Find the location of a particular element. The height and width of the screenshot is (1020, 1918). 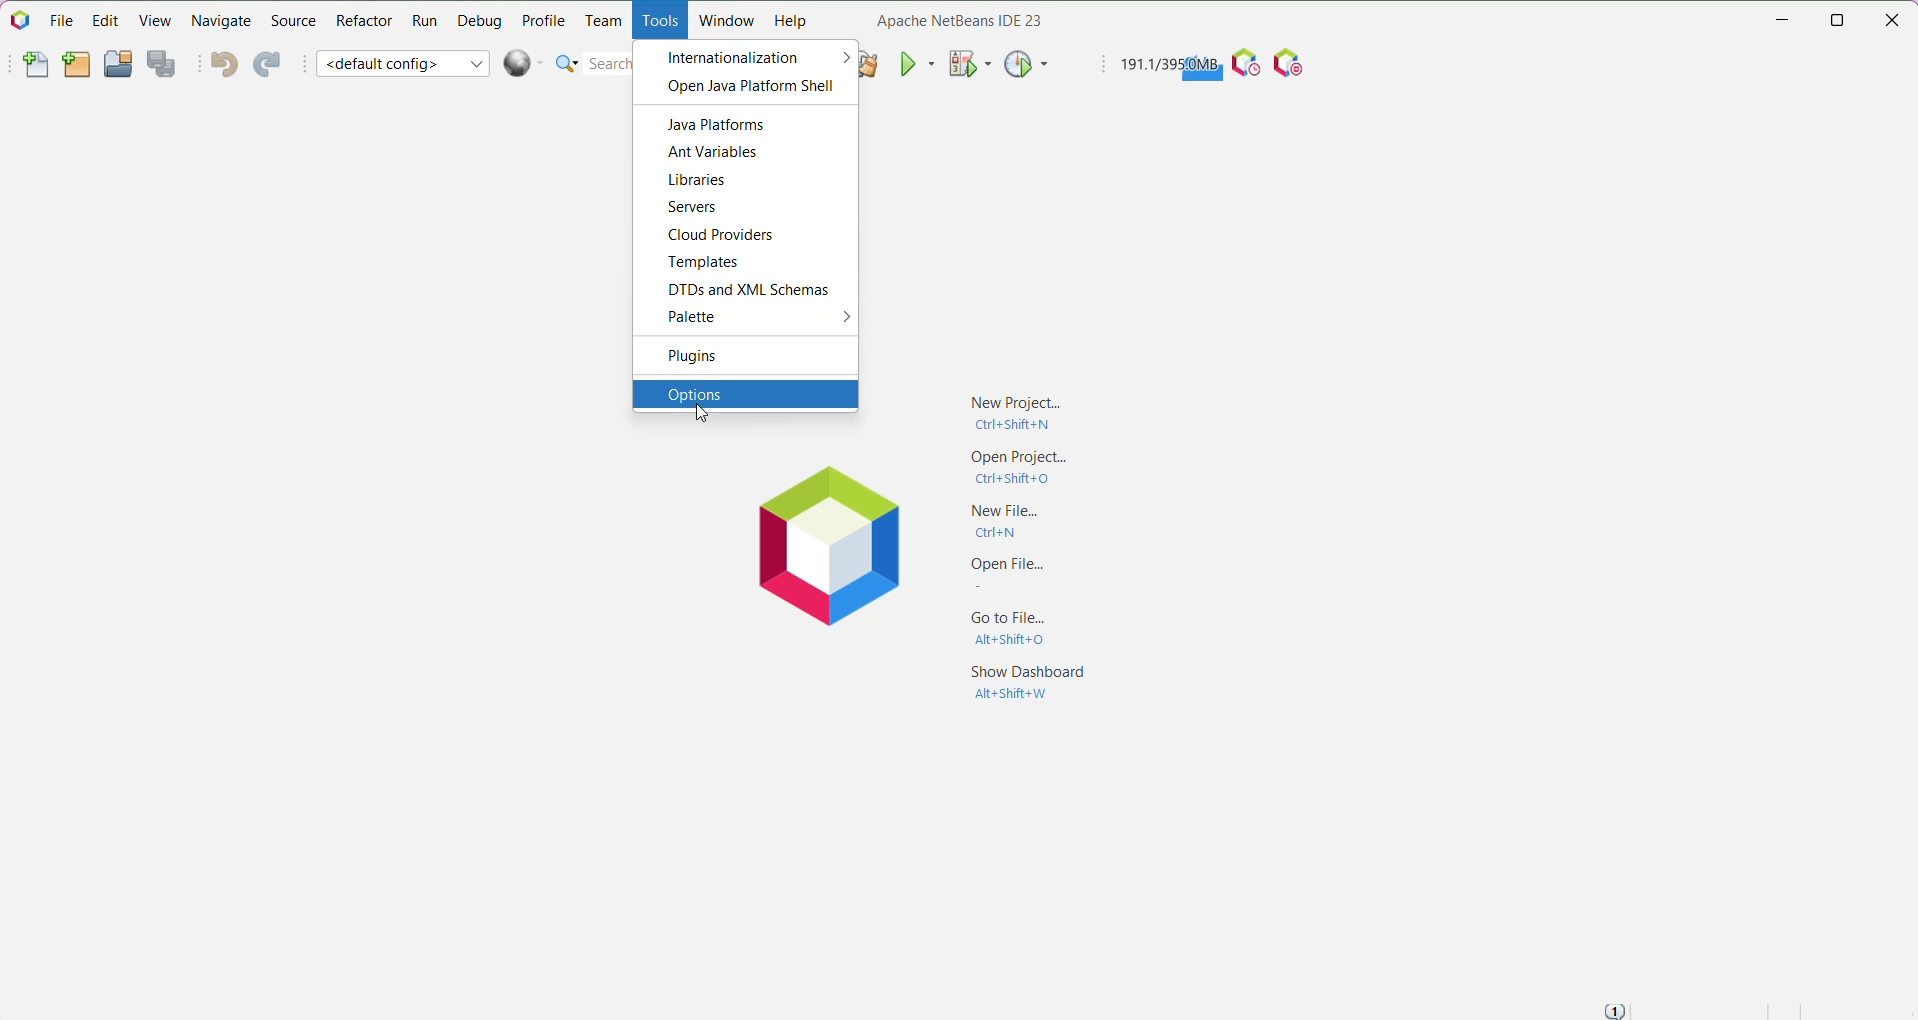

Profile the IDE is located at coordinates (1245, 64).